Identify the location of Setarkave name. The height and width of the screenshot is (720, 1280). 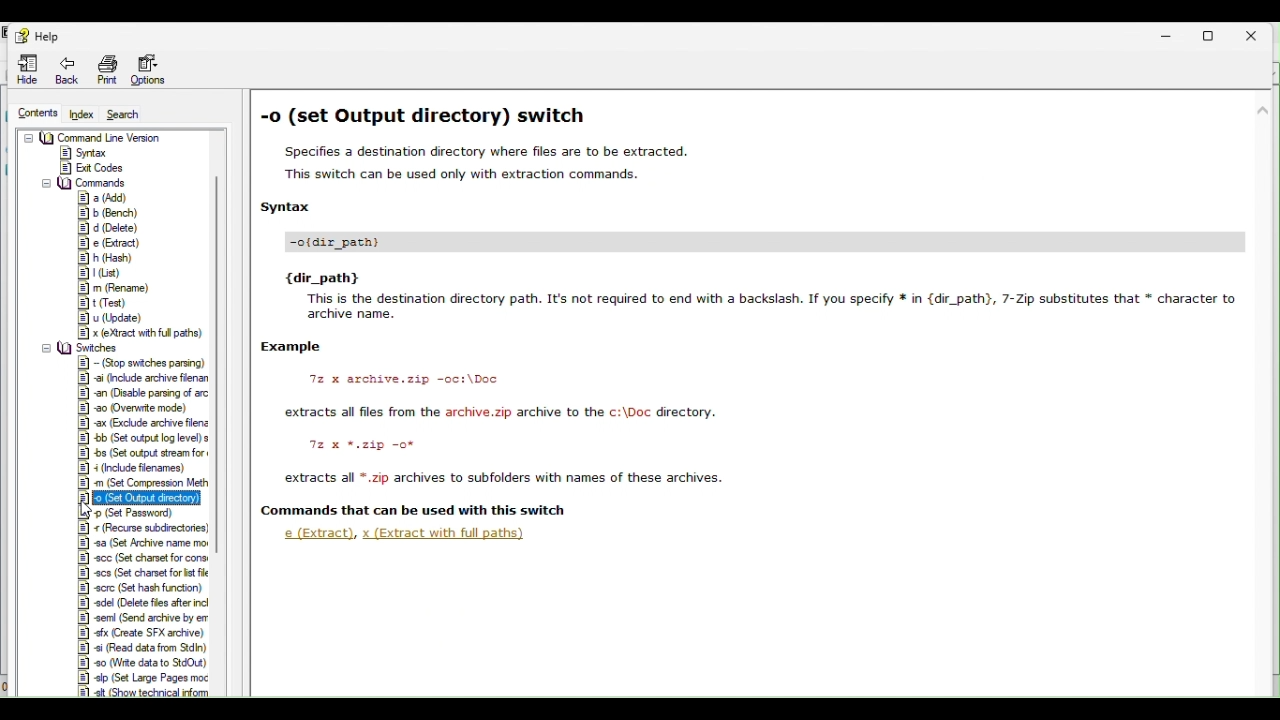
(146, 543).